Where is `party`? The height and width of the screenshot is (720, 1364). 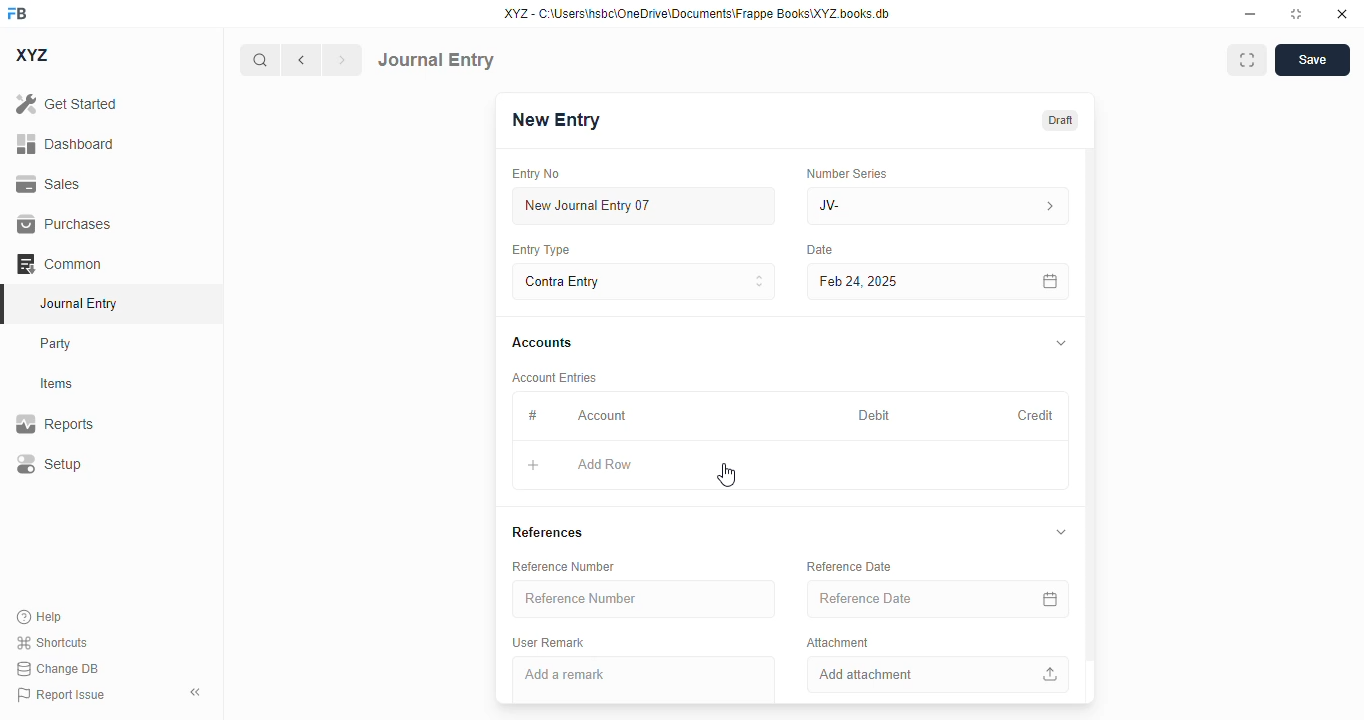 party is located at coordinates (58, 344).